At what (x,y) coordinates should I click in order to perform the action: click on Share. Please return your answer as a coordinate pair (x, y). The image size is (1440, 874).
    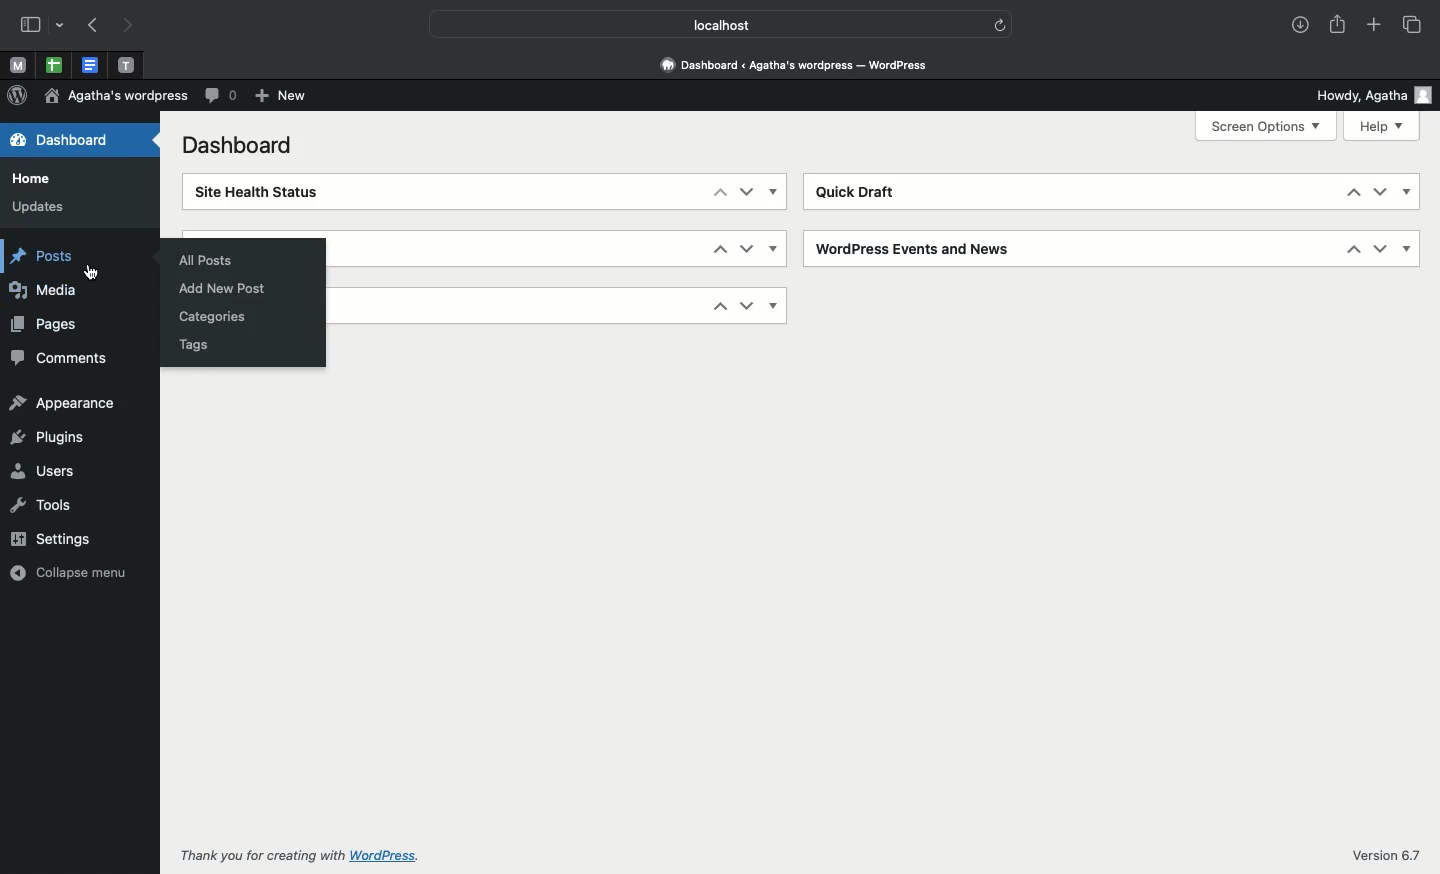
    Looking at the image, I should click on (1339, 26).